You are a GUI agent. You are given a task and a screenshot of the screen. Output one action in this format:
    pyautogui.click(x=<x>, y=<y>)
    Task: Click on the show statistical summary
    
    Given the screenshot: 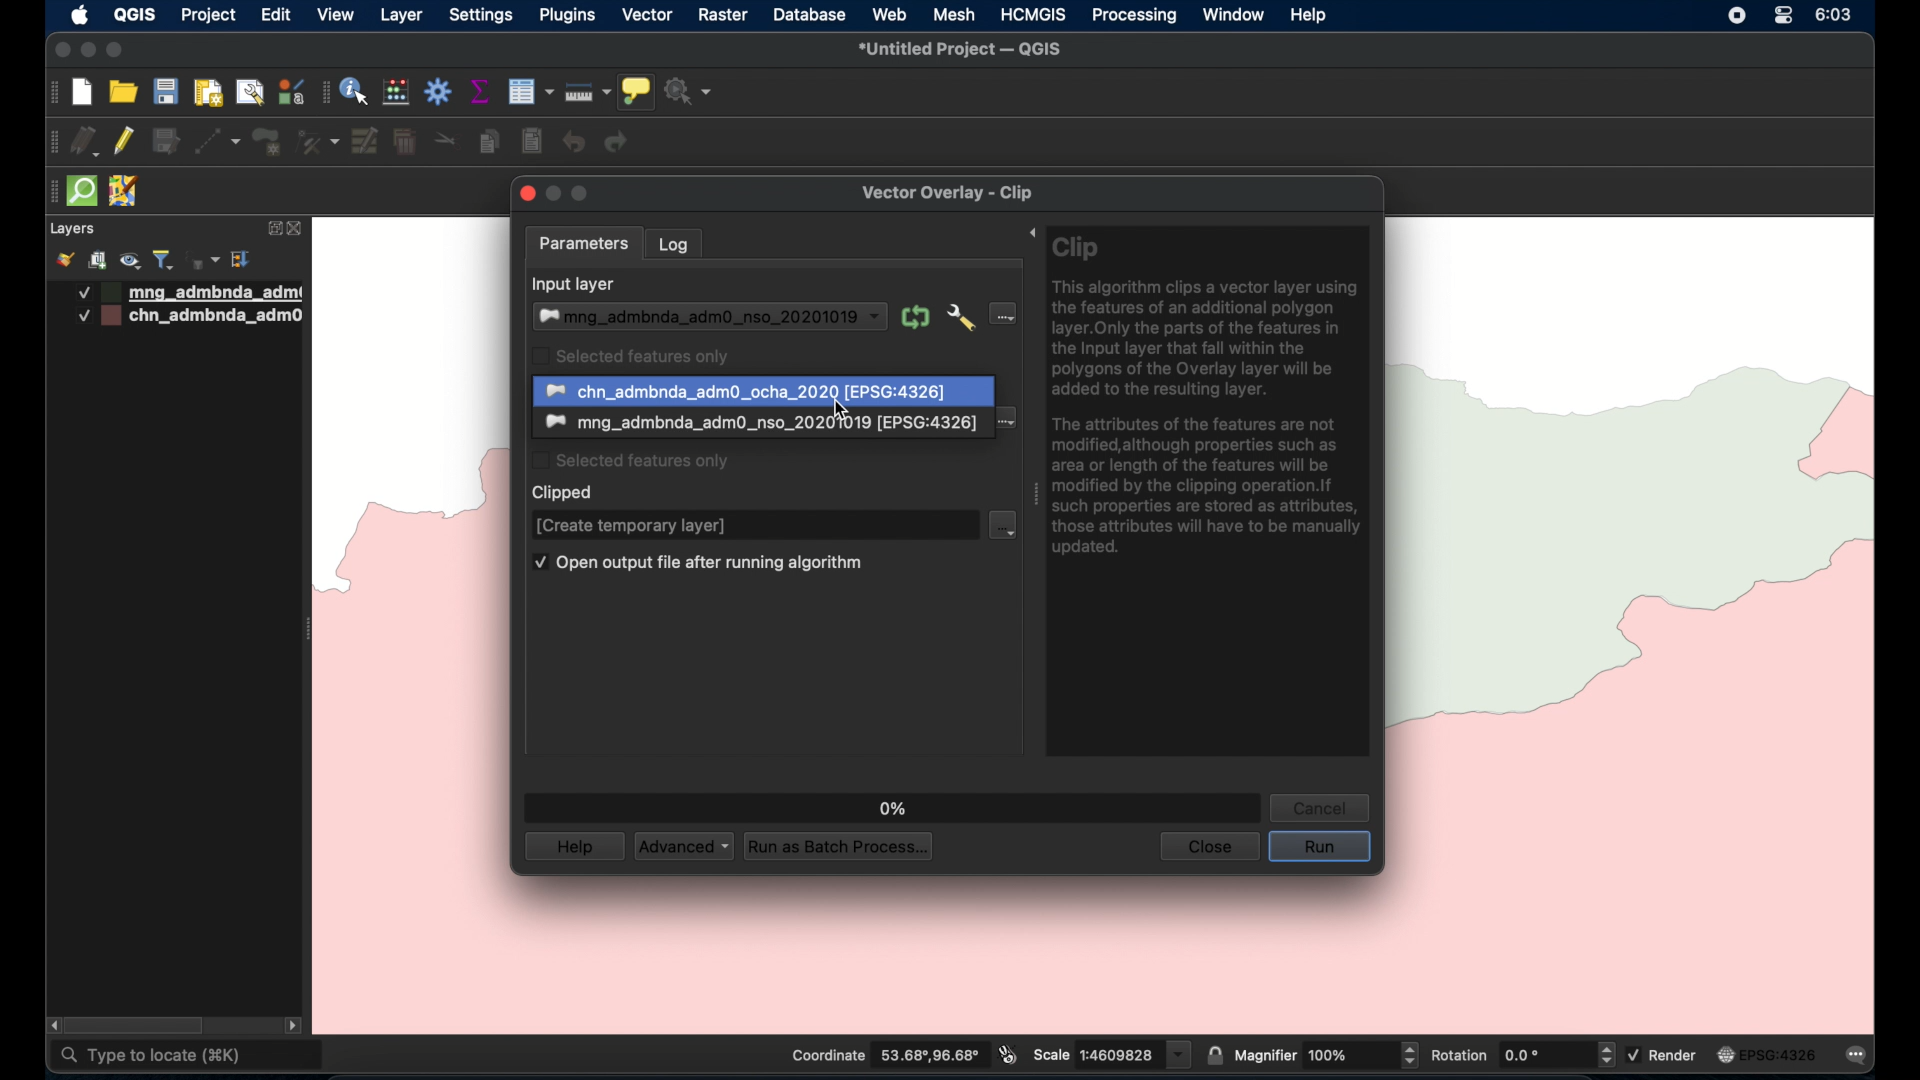 What is the action you would take?
    pyautogui.click(x=481, y=91)
    